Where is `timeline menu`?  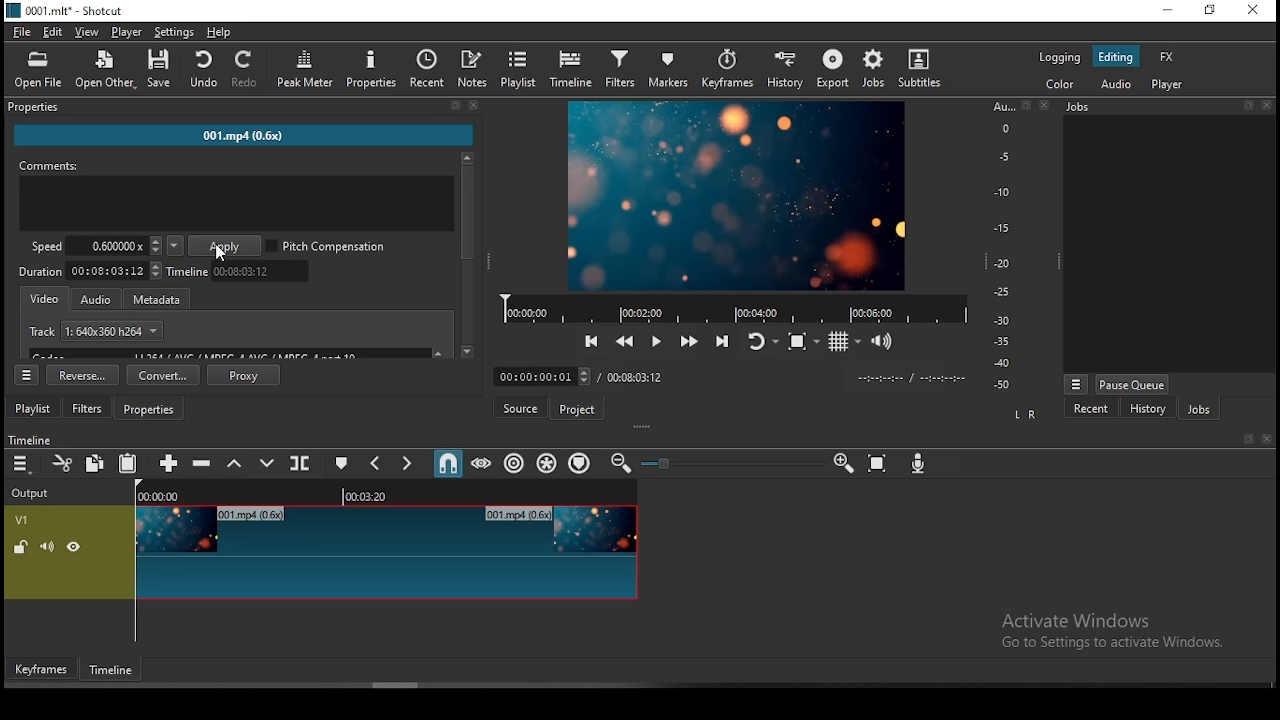
timeline menu is located at coordinates (21, 463).